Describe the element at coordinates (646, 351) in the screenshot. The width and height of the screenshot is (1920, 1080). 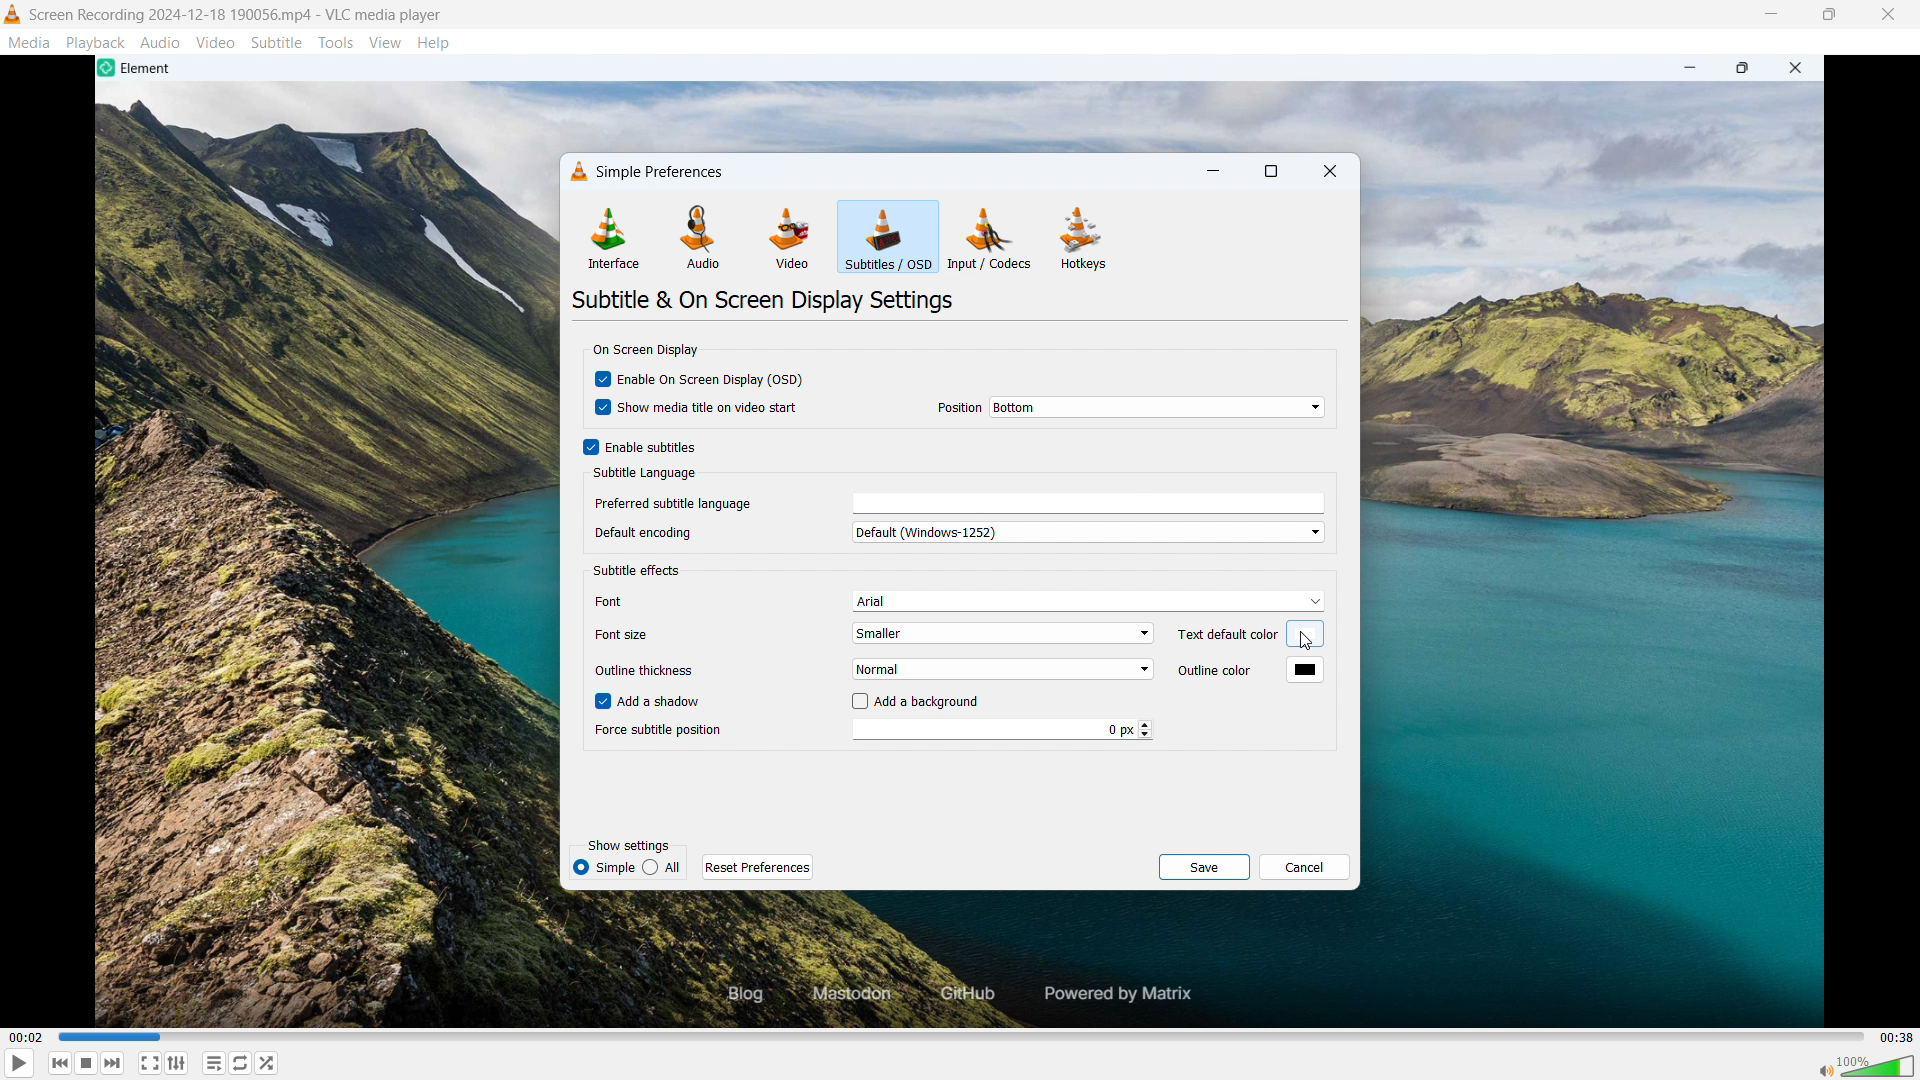
I see `On screen display ` at that location.